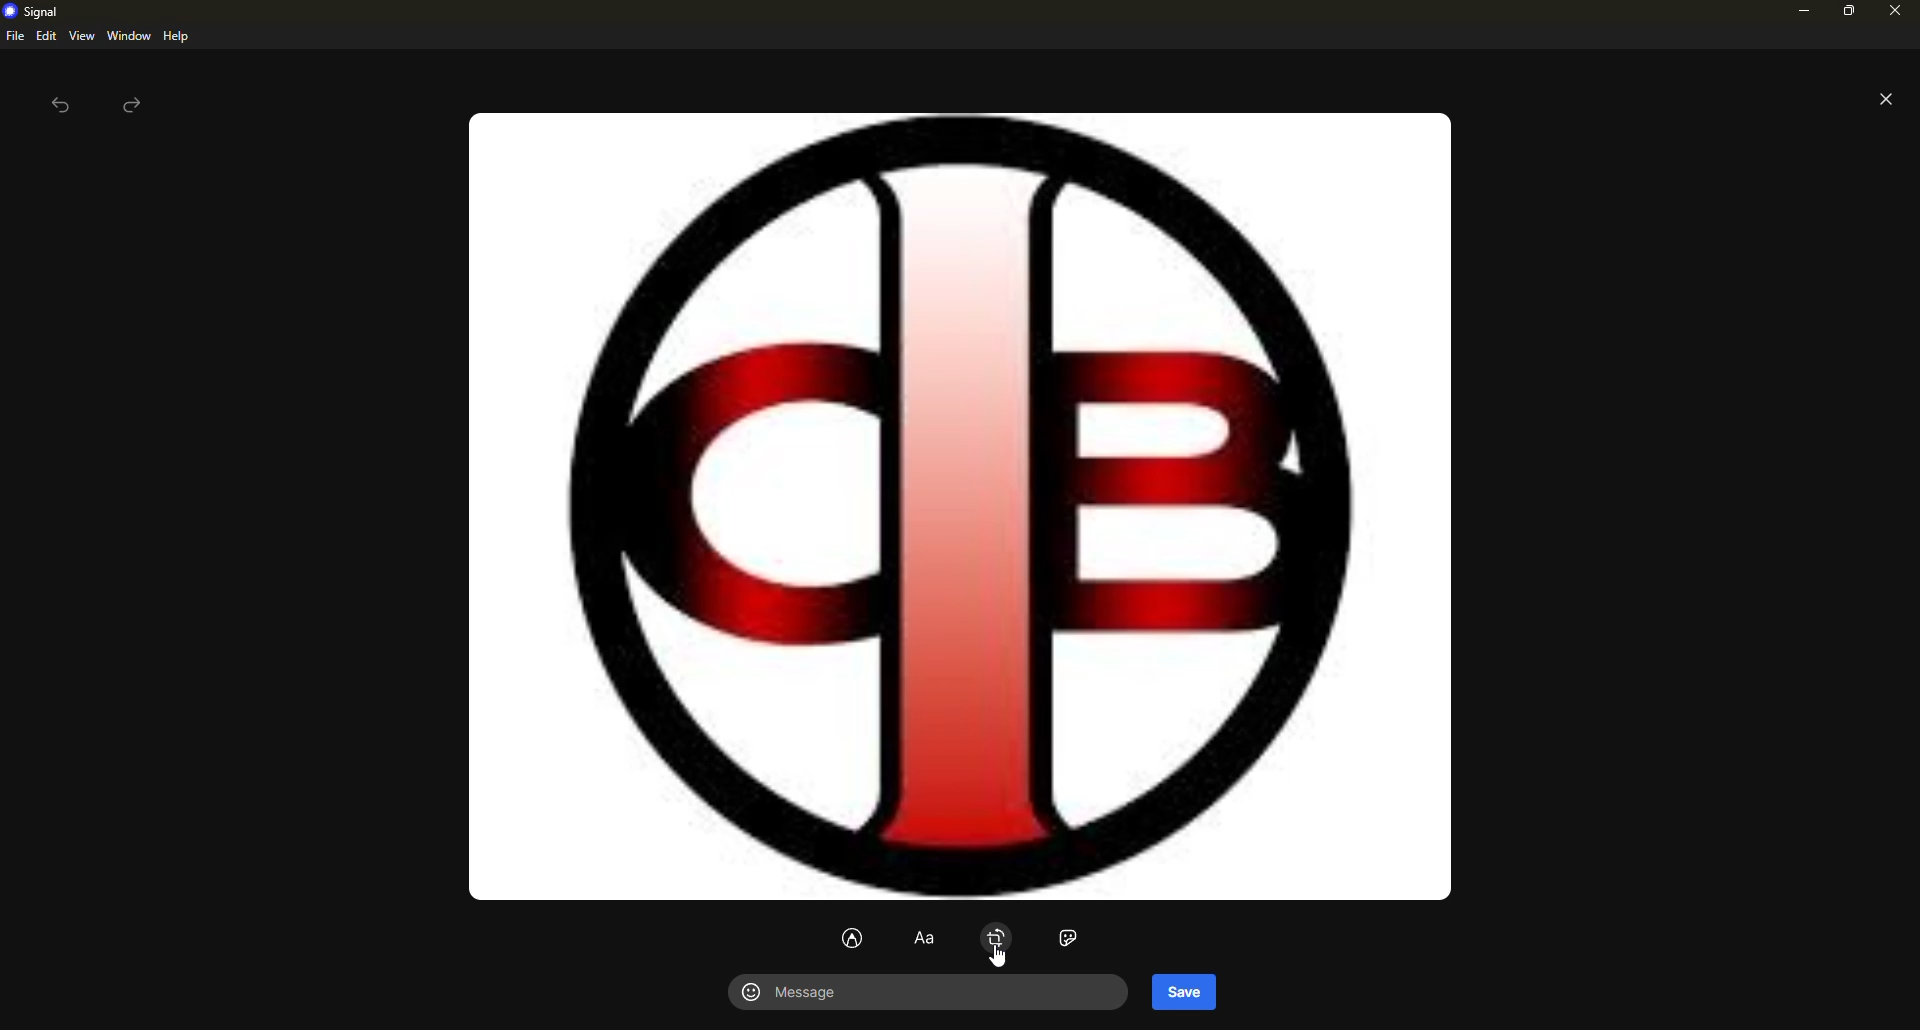 This screenshot has width=1920, height=1030. Describe the element at coordinates (61, 106) in the screenshot. I see `back` at that location.